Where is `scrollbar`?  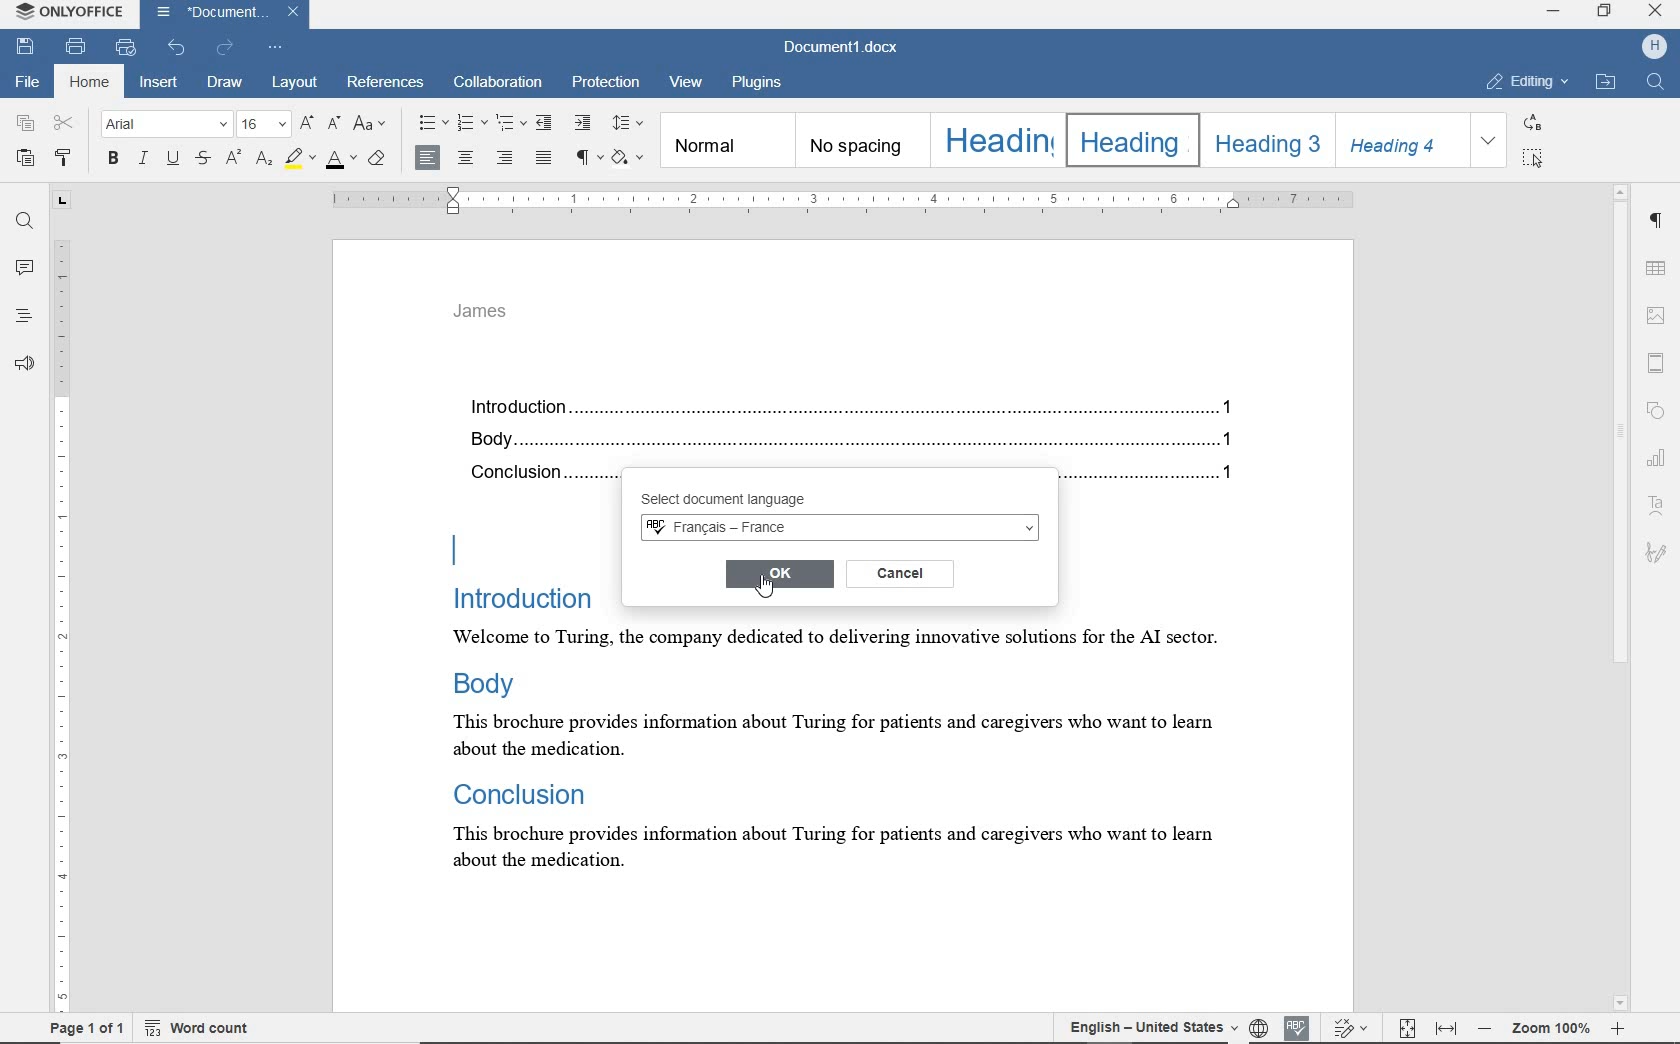
scrollbar is located at coordinates (1621, 597).